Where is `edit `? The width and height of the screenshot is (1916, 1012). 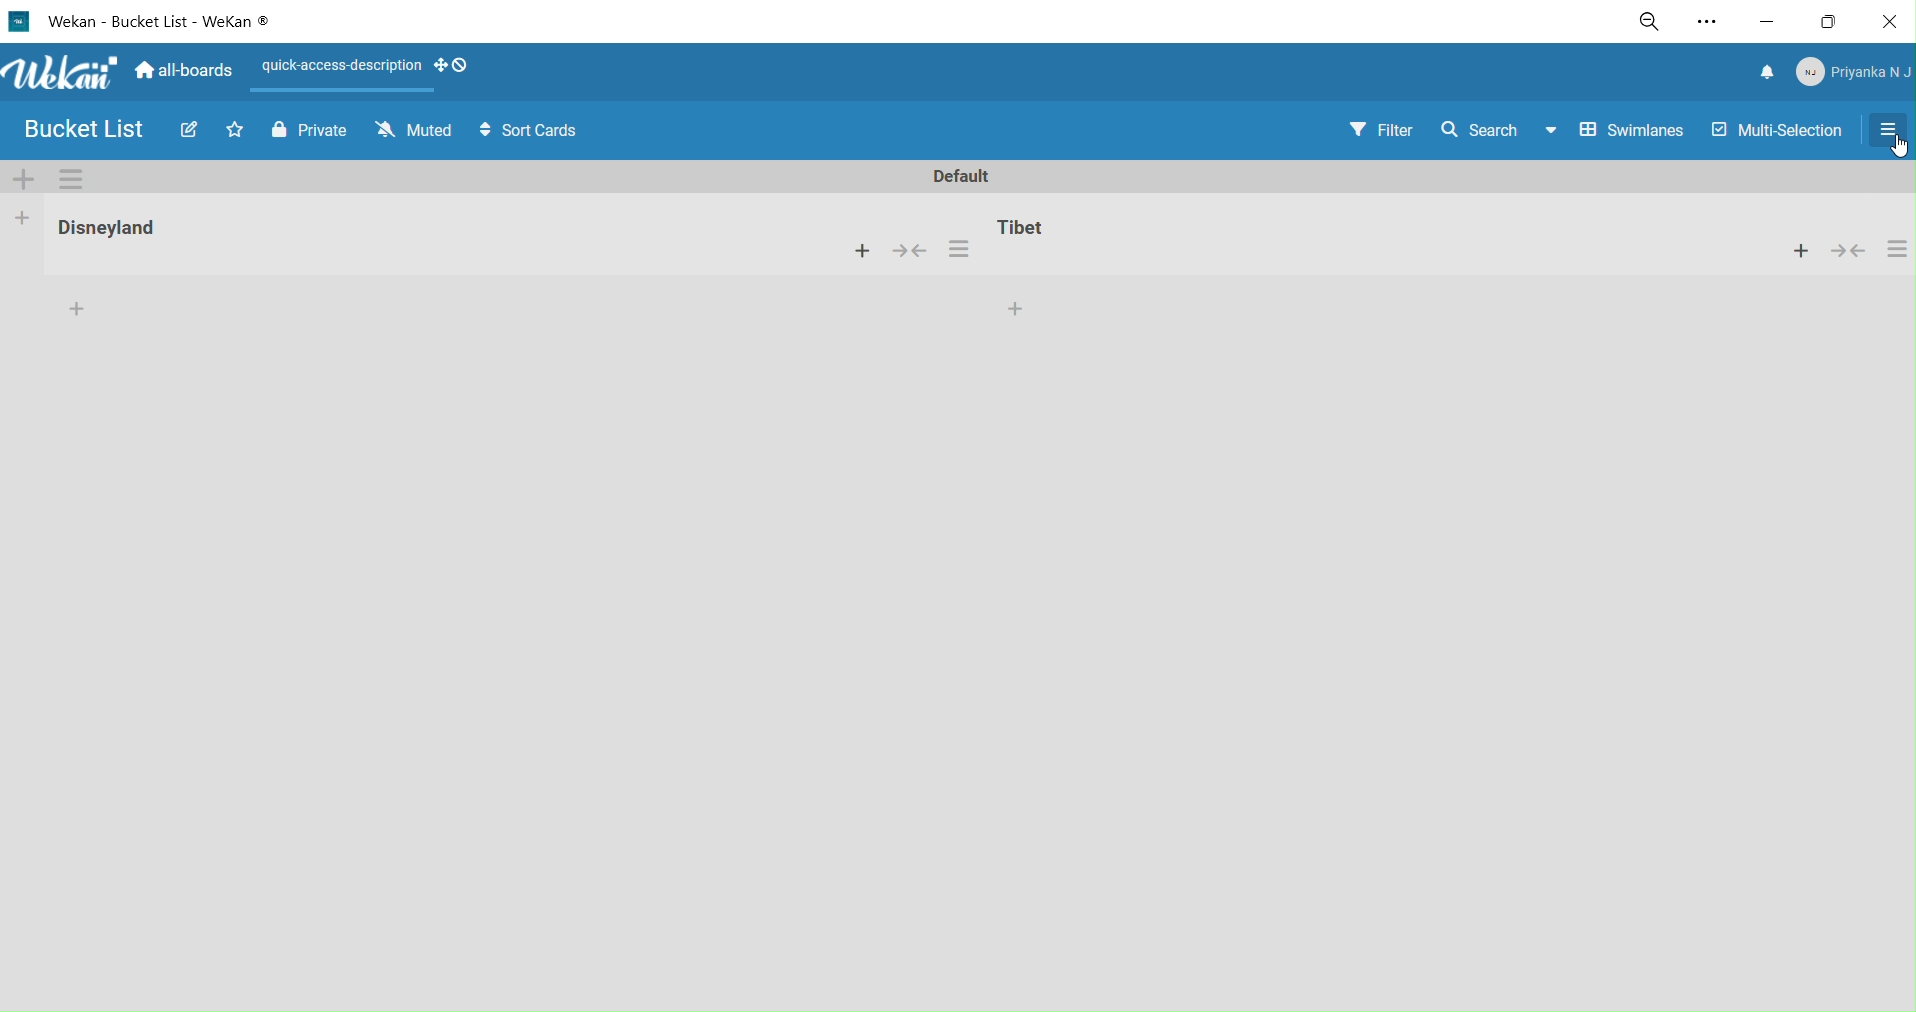
edit  is located at coordinates (191, 130).